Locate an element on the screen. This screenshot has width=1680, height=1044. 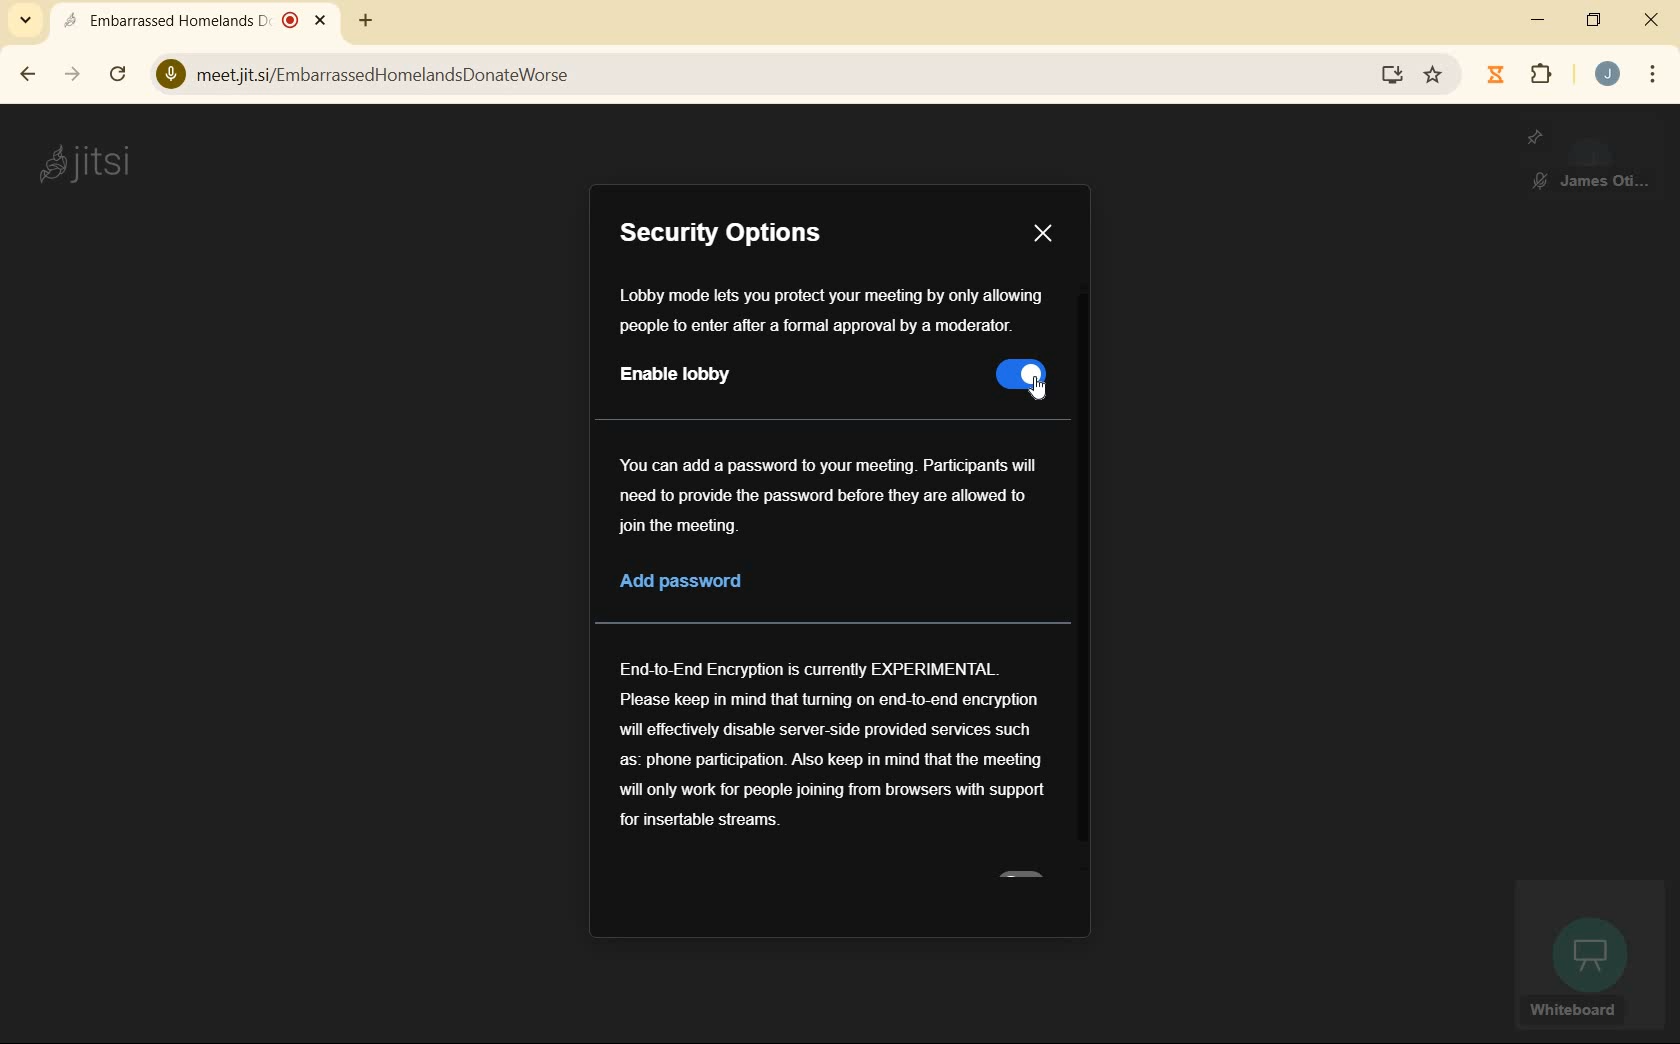
current open tab is located at coordinates (200, 23).